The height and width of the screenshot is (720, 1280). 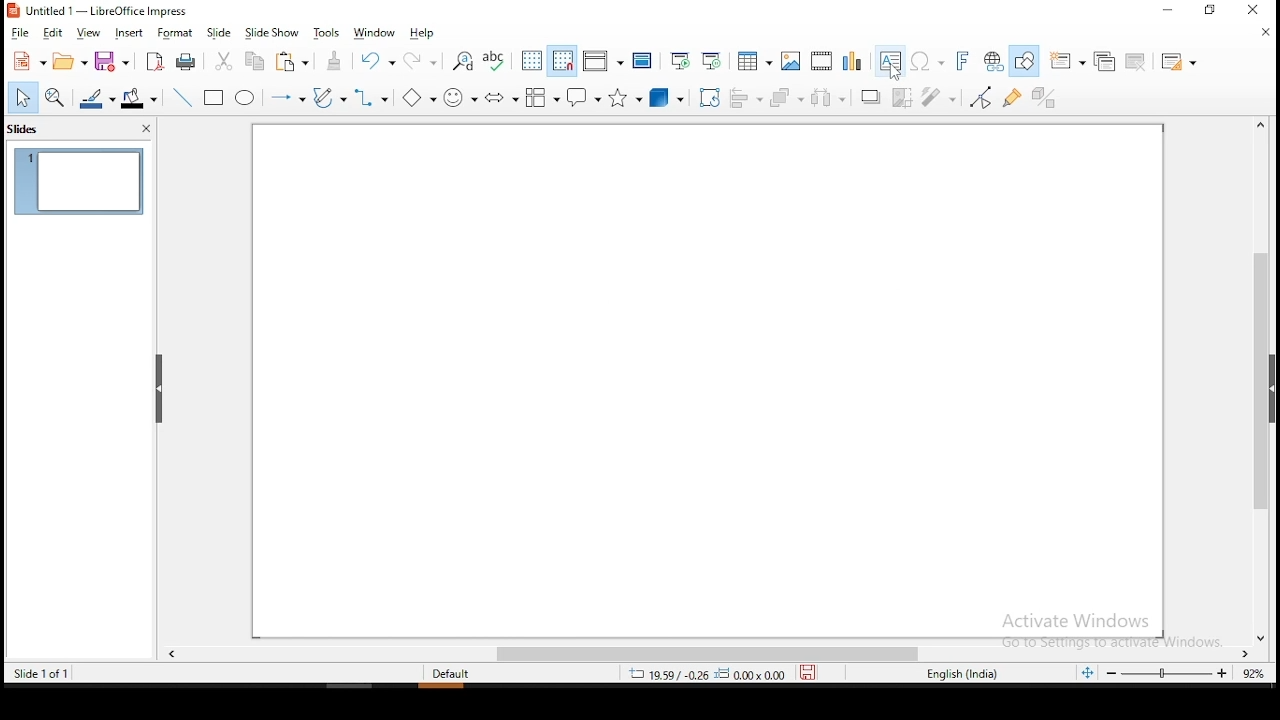 What do you see at coordinates (23, 99) in the screenshot?
I see `select tool` at bounding box center [23, 99].